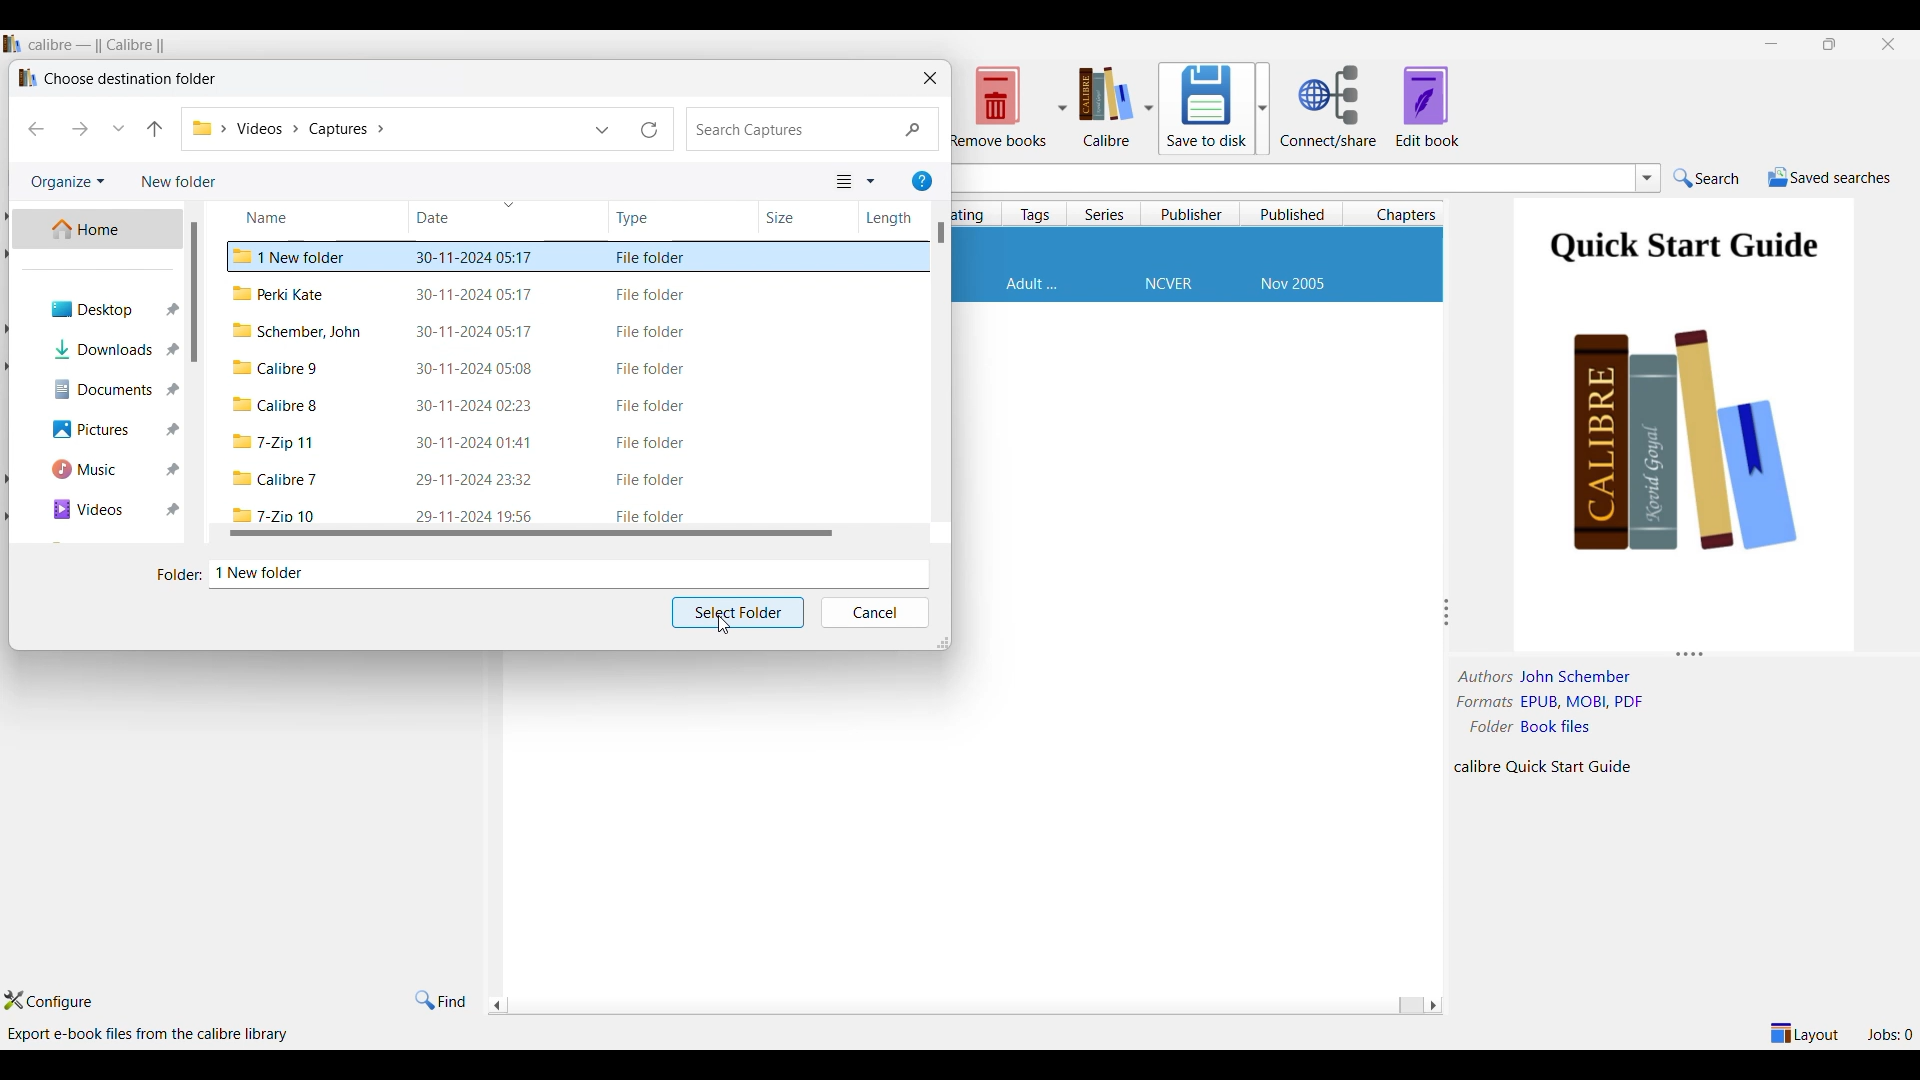  What do you see at coordinates (1032, 284) in the screenshot?
I see `Tags` at bounding box center [1032, 284].